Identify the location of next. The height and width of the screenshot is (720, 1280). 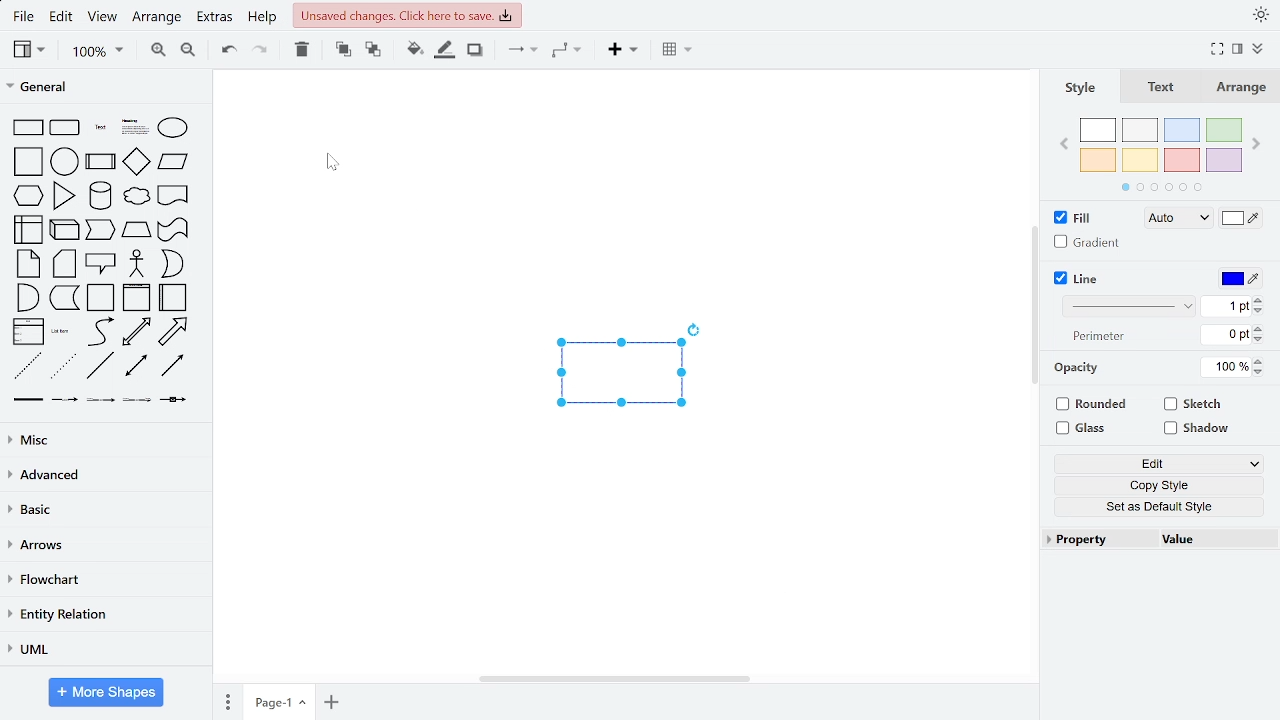
(1257, 143).